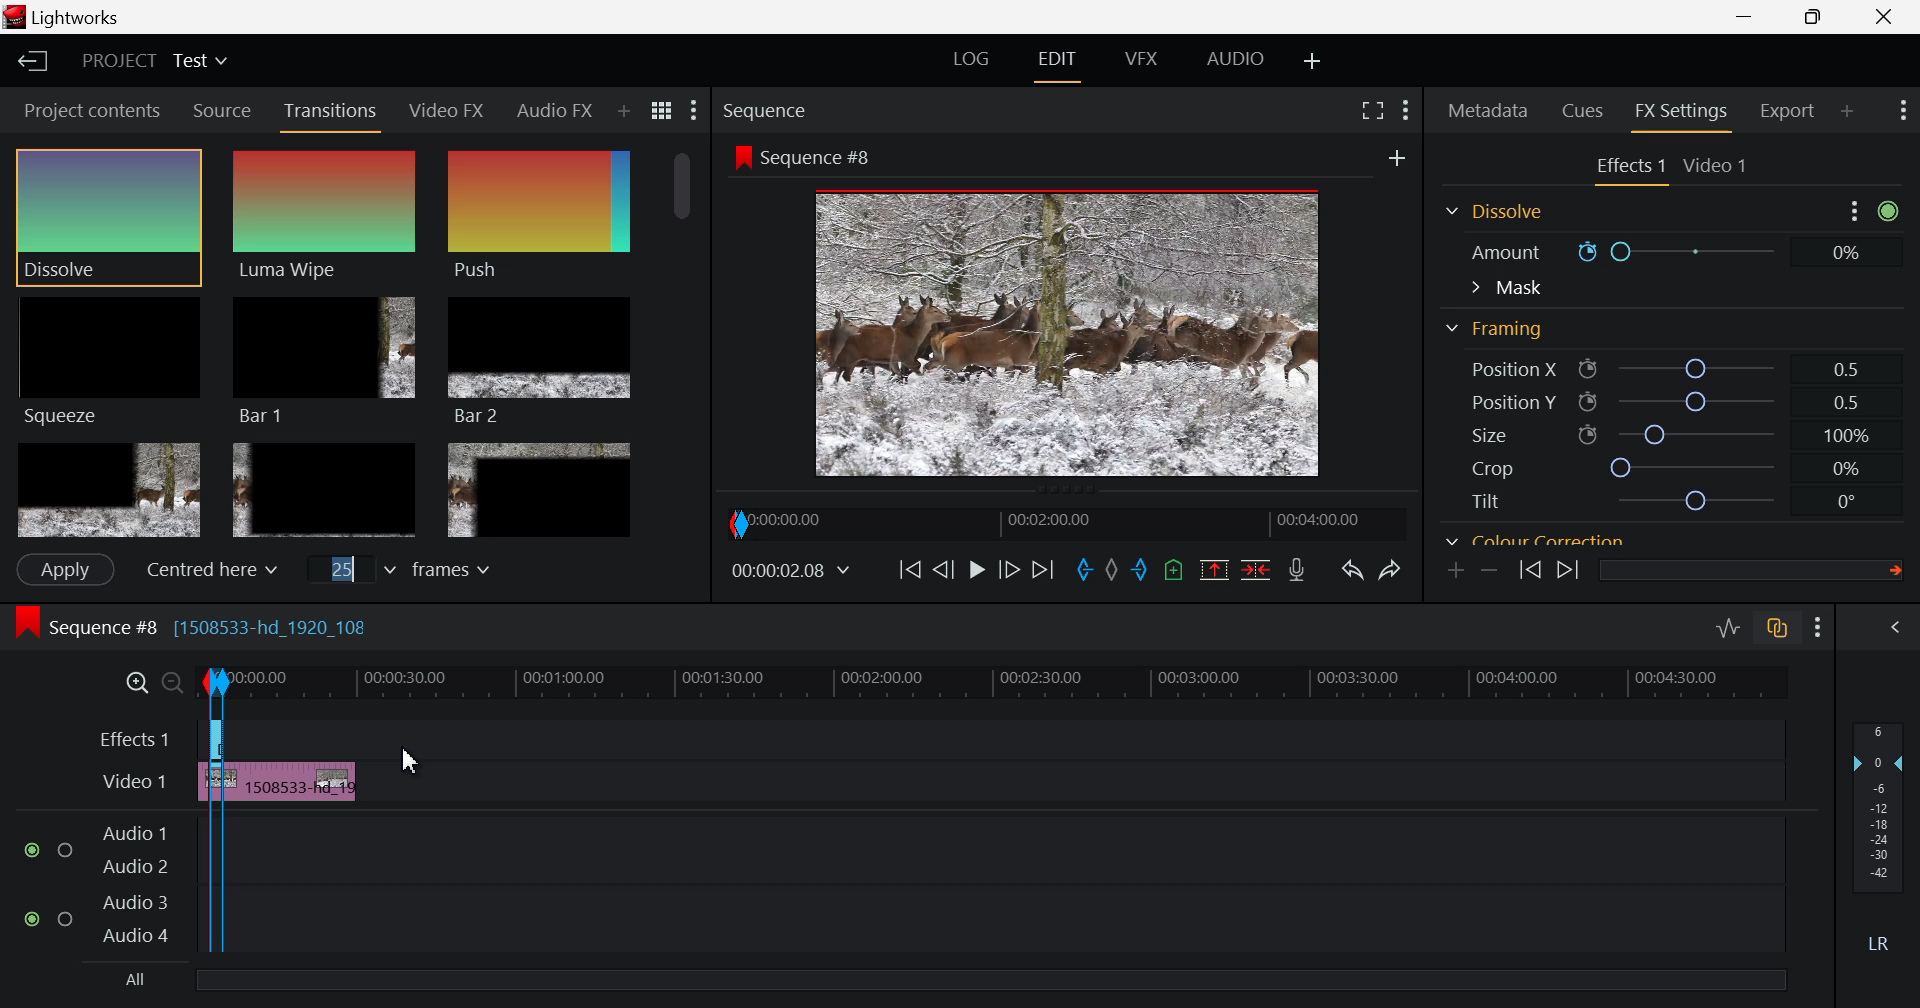  What do you see at coordinates (448, 109) in the screenshot?
I see `Video FX` at bounding box center [448, 109].